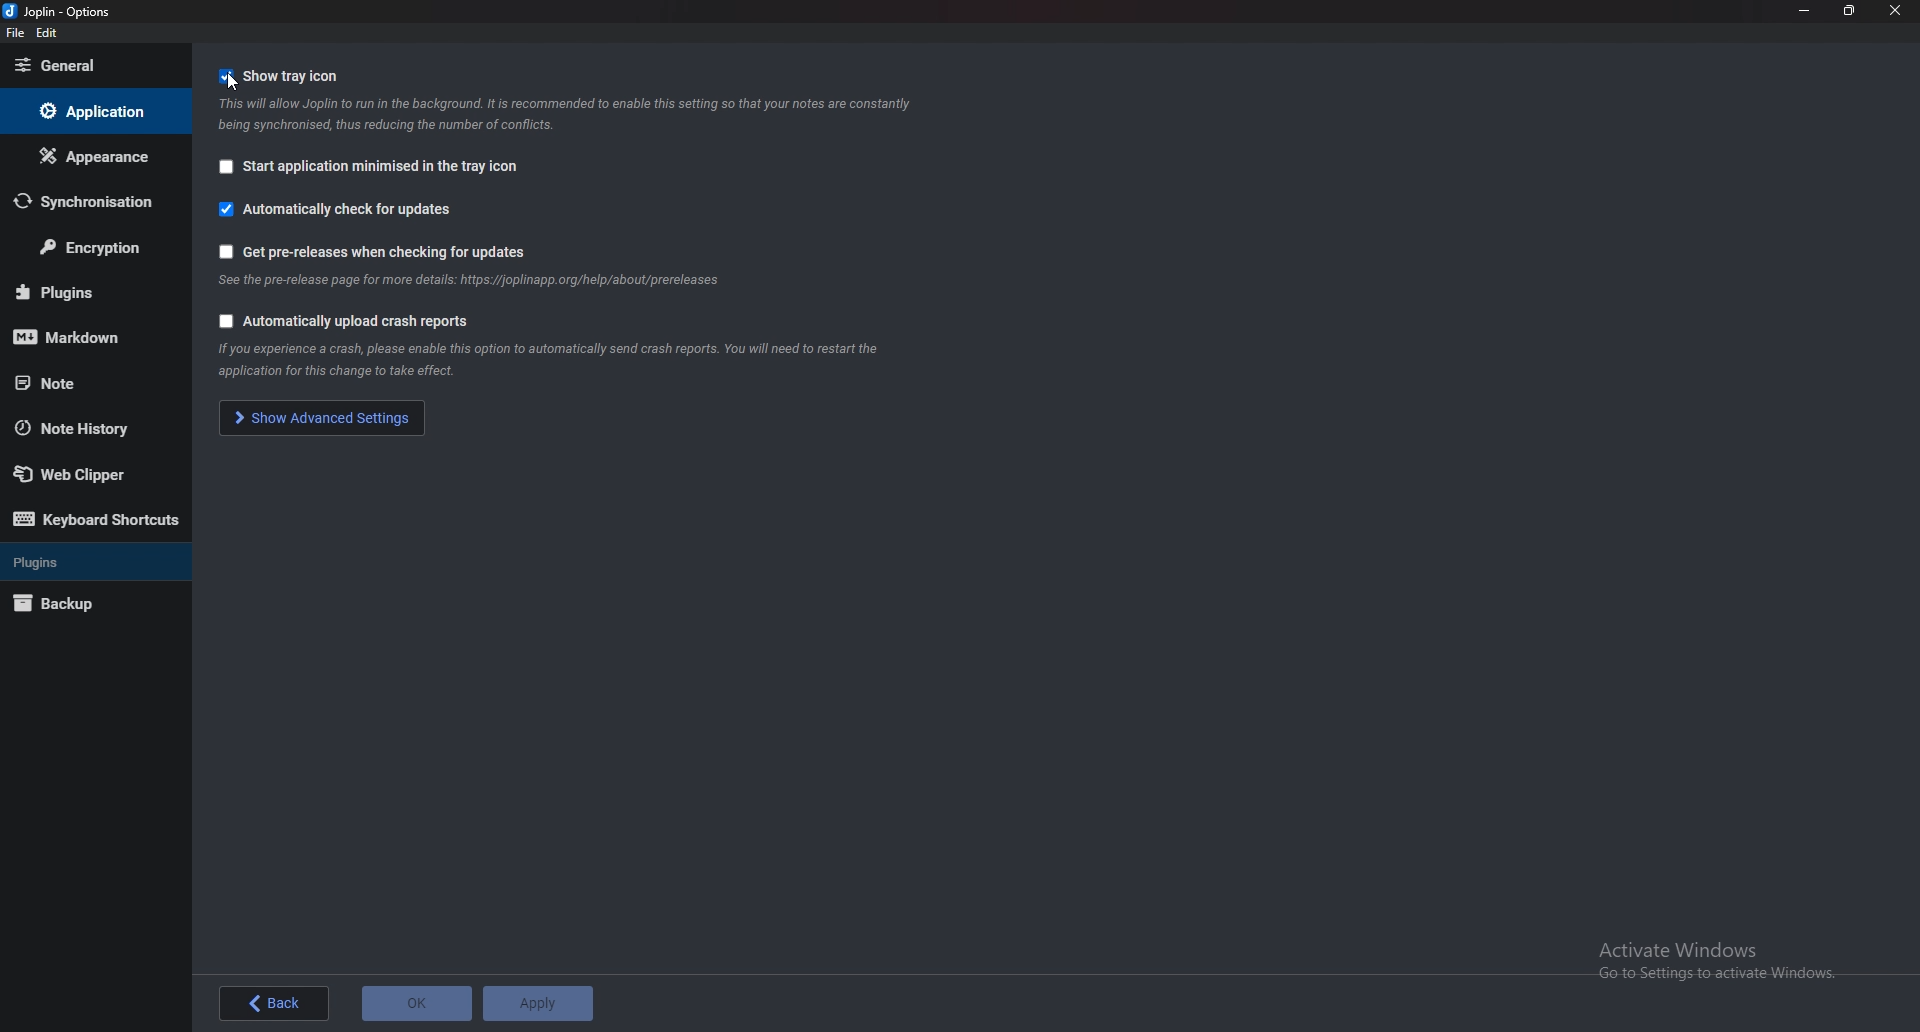 The image size is (1920, 1032). Describe the element at coordinates (571, 114) in the screenshot. I see `Info` at that location.